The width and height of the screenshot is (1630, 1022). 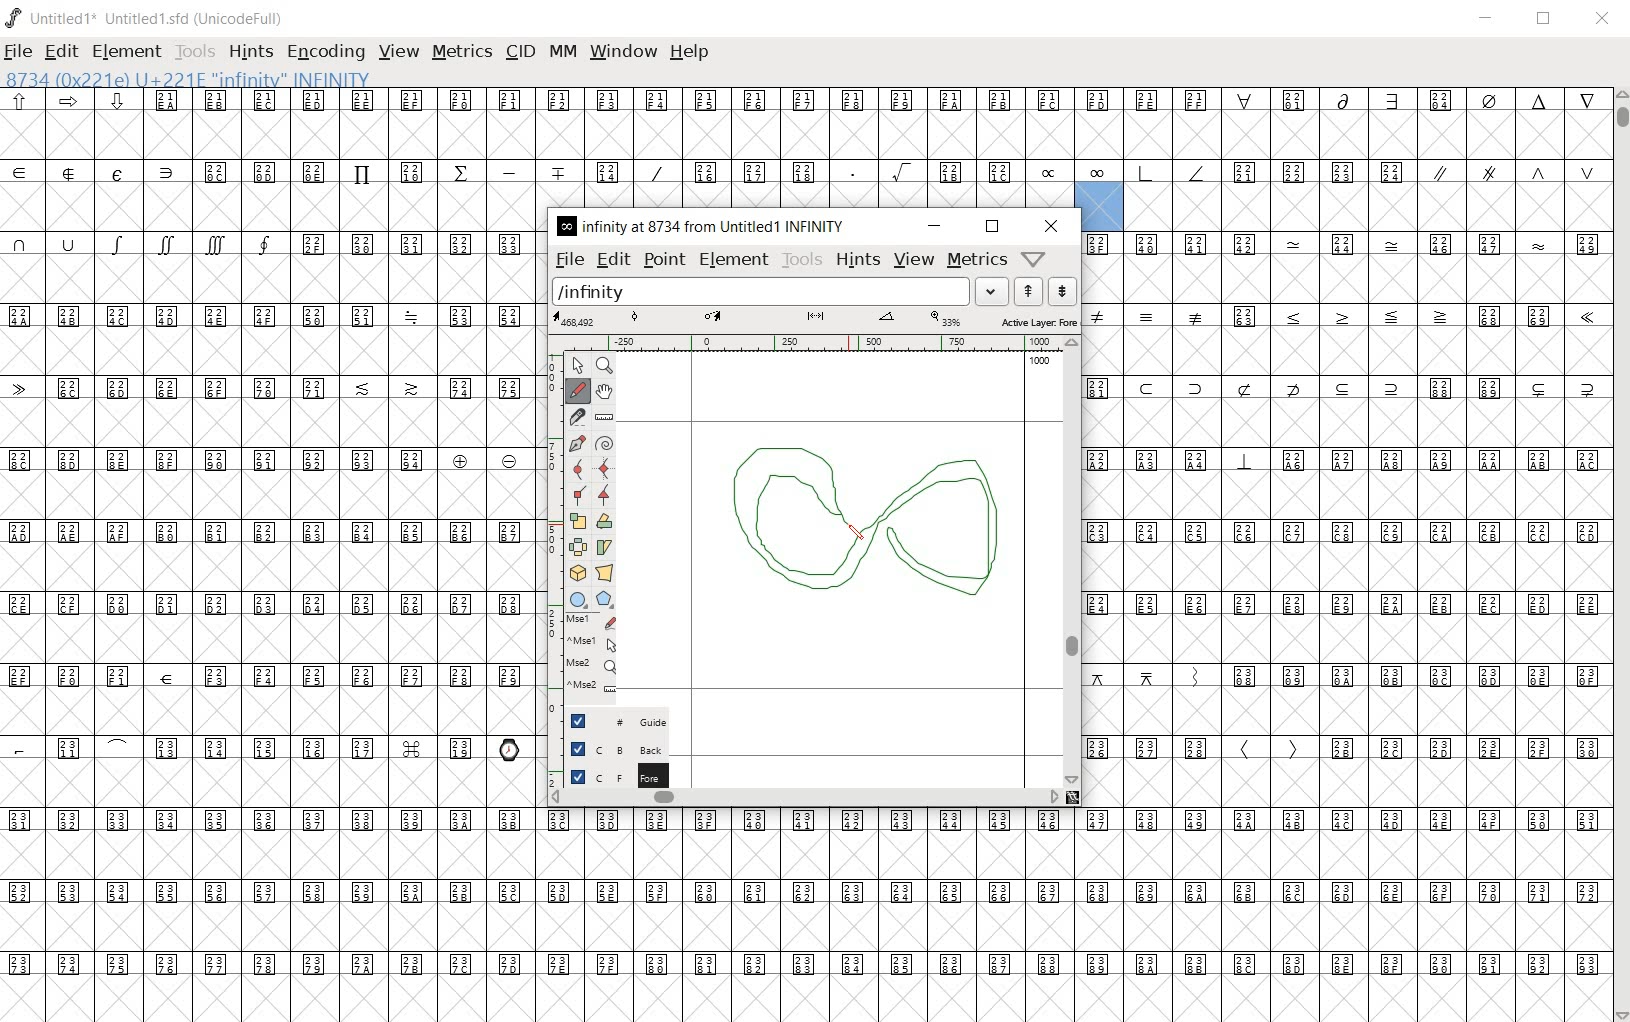 I want to click on rectangle or ellipse, so click(x=576, y=596).